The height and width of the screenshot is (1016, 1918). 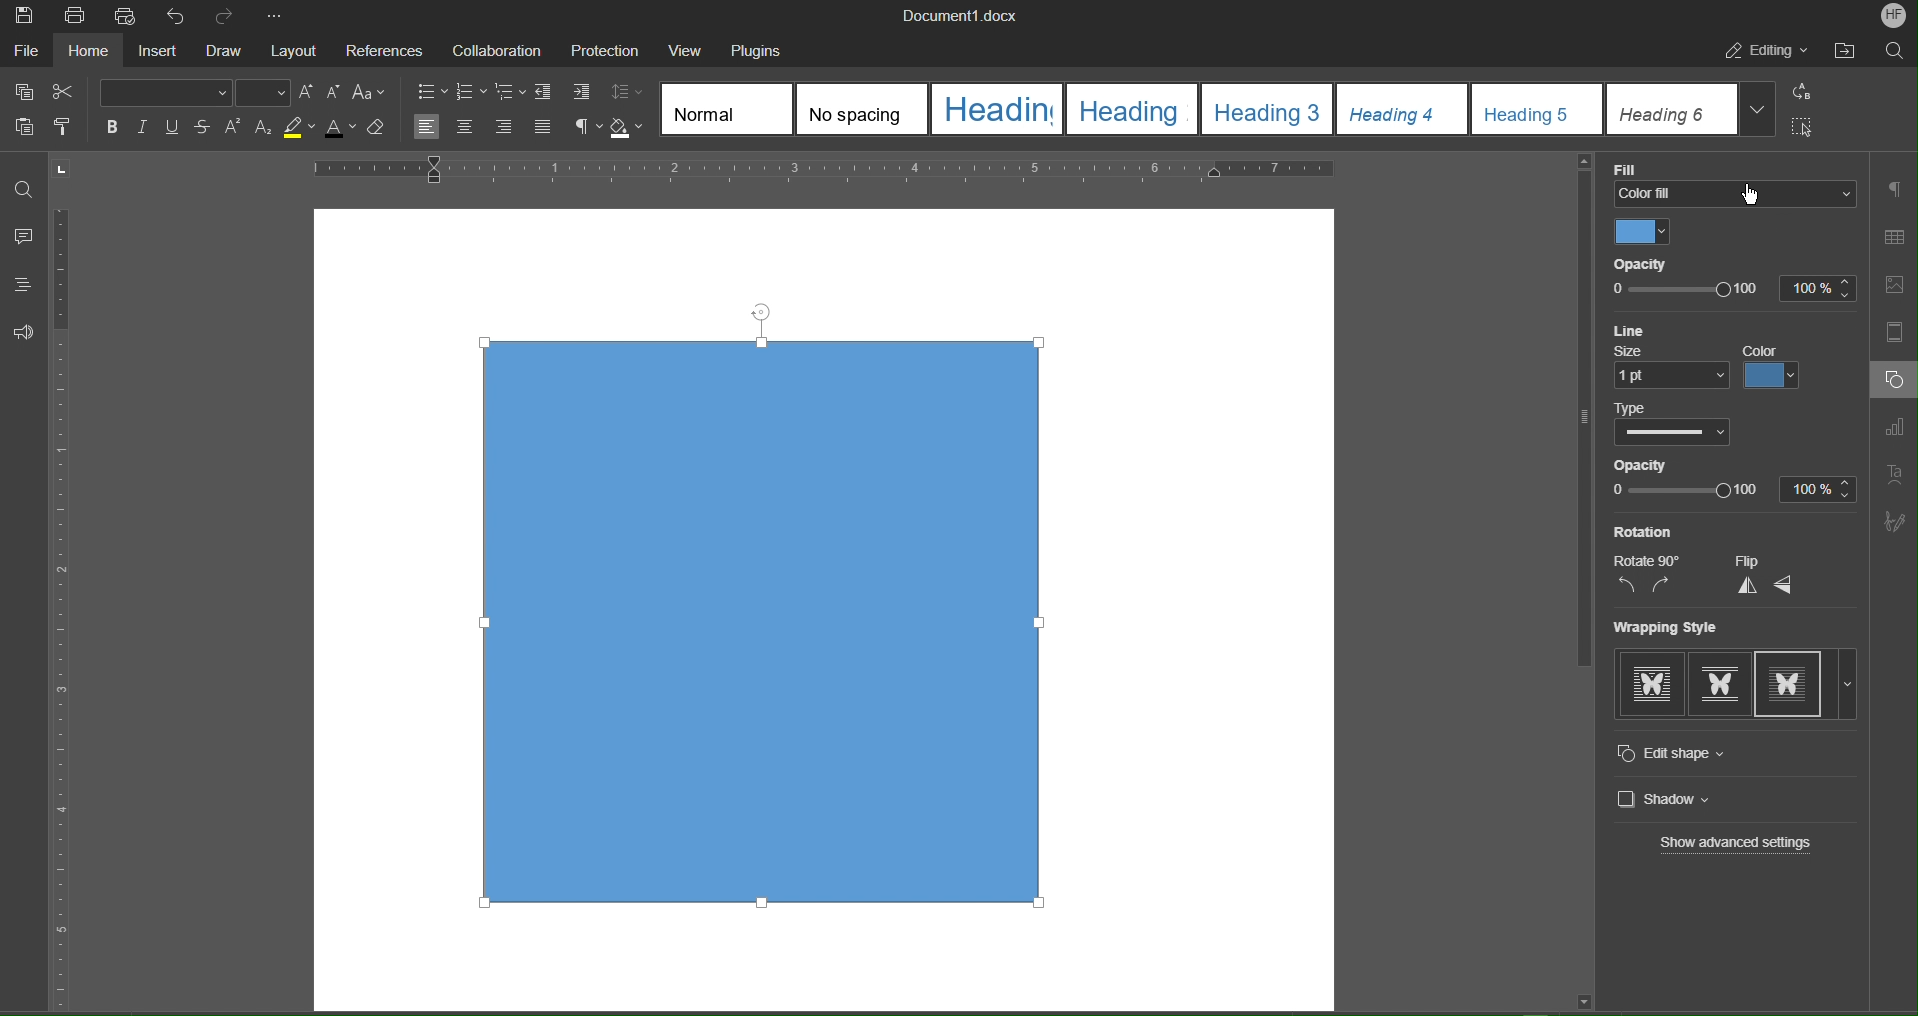 I want to click on Collaboration, so click(x=499, y=49).